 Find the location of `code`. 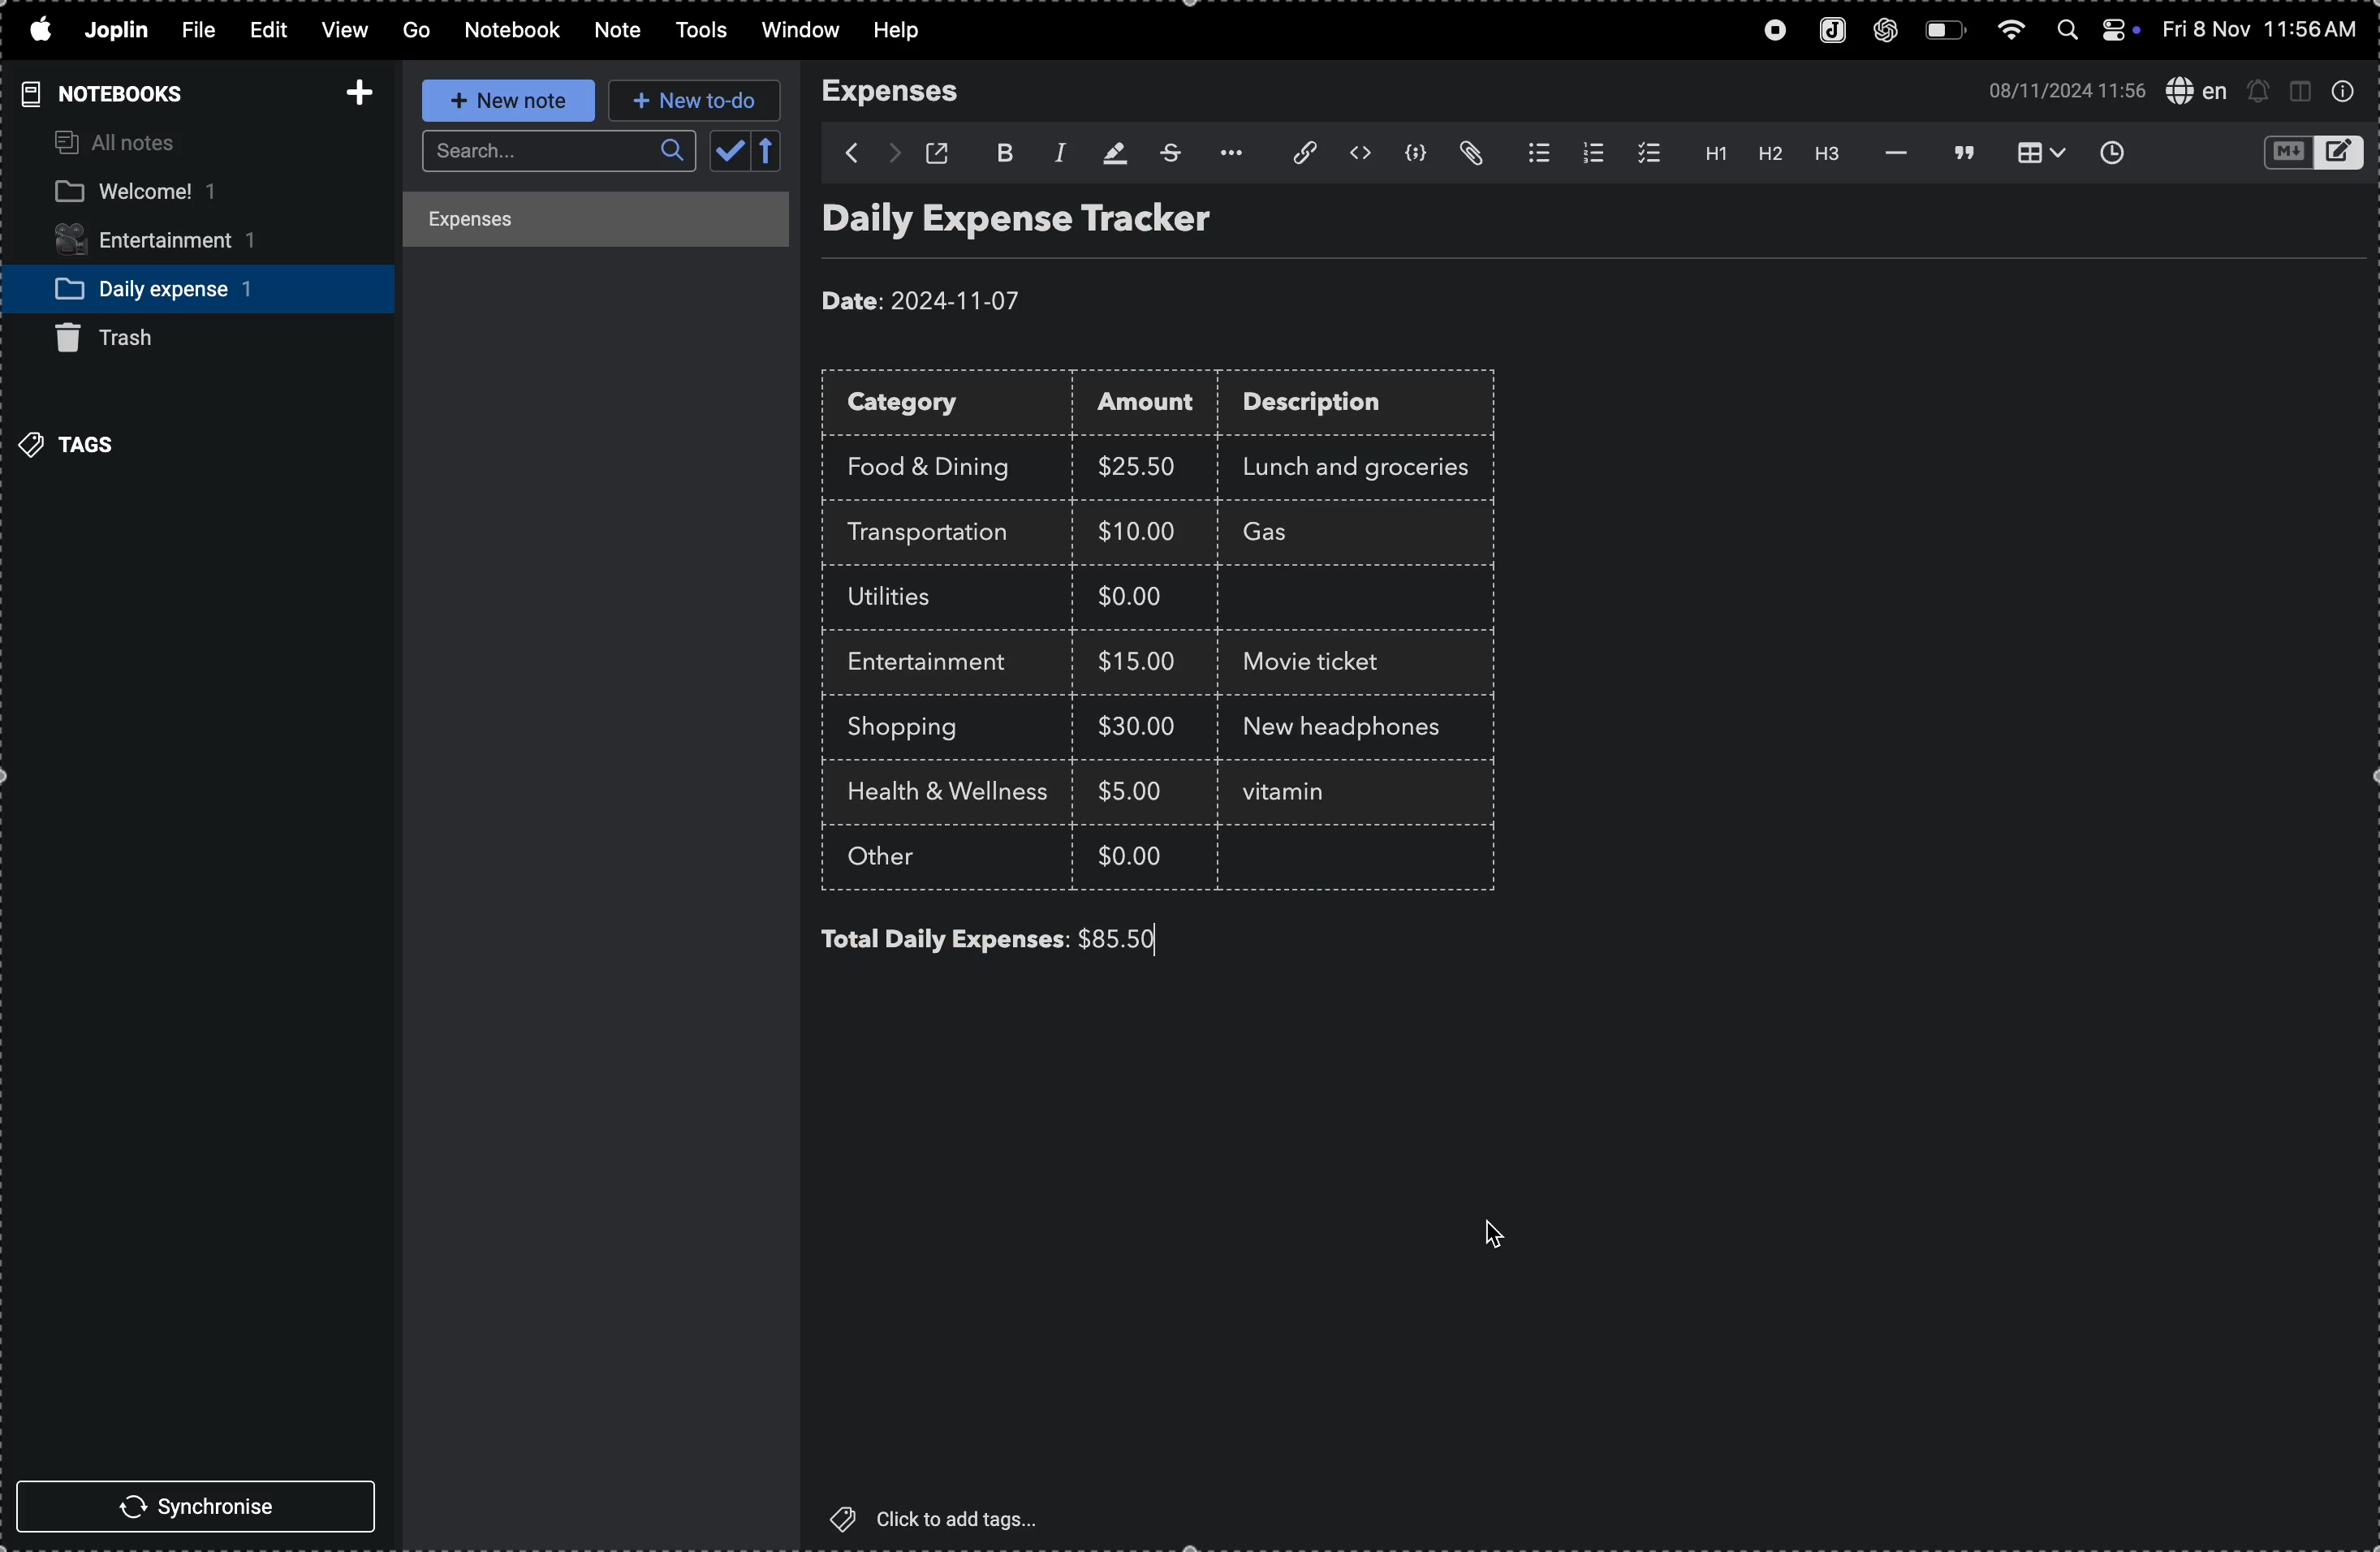

code is located at coordinates (1417, 156).